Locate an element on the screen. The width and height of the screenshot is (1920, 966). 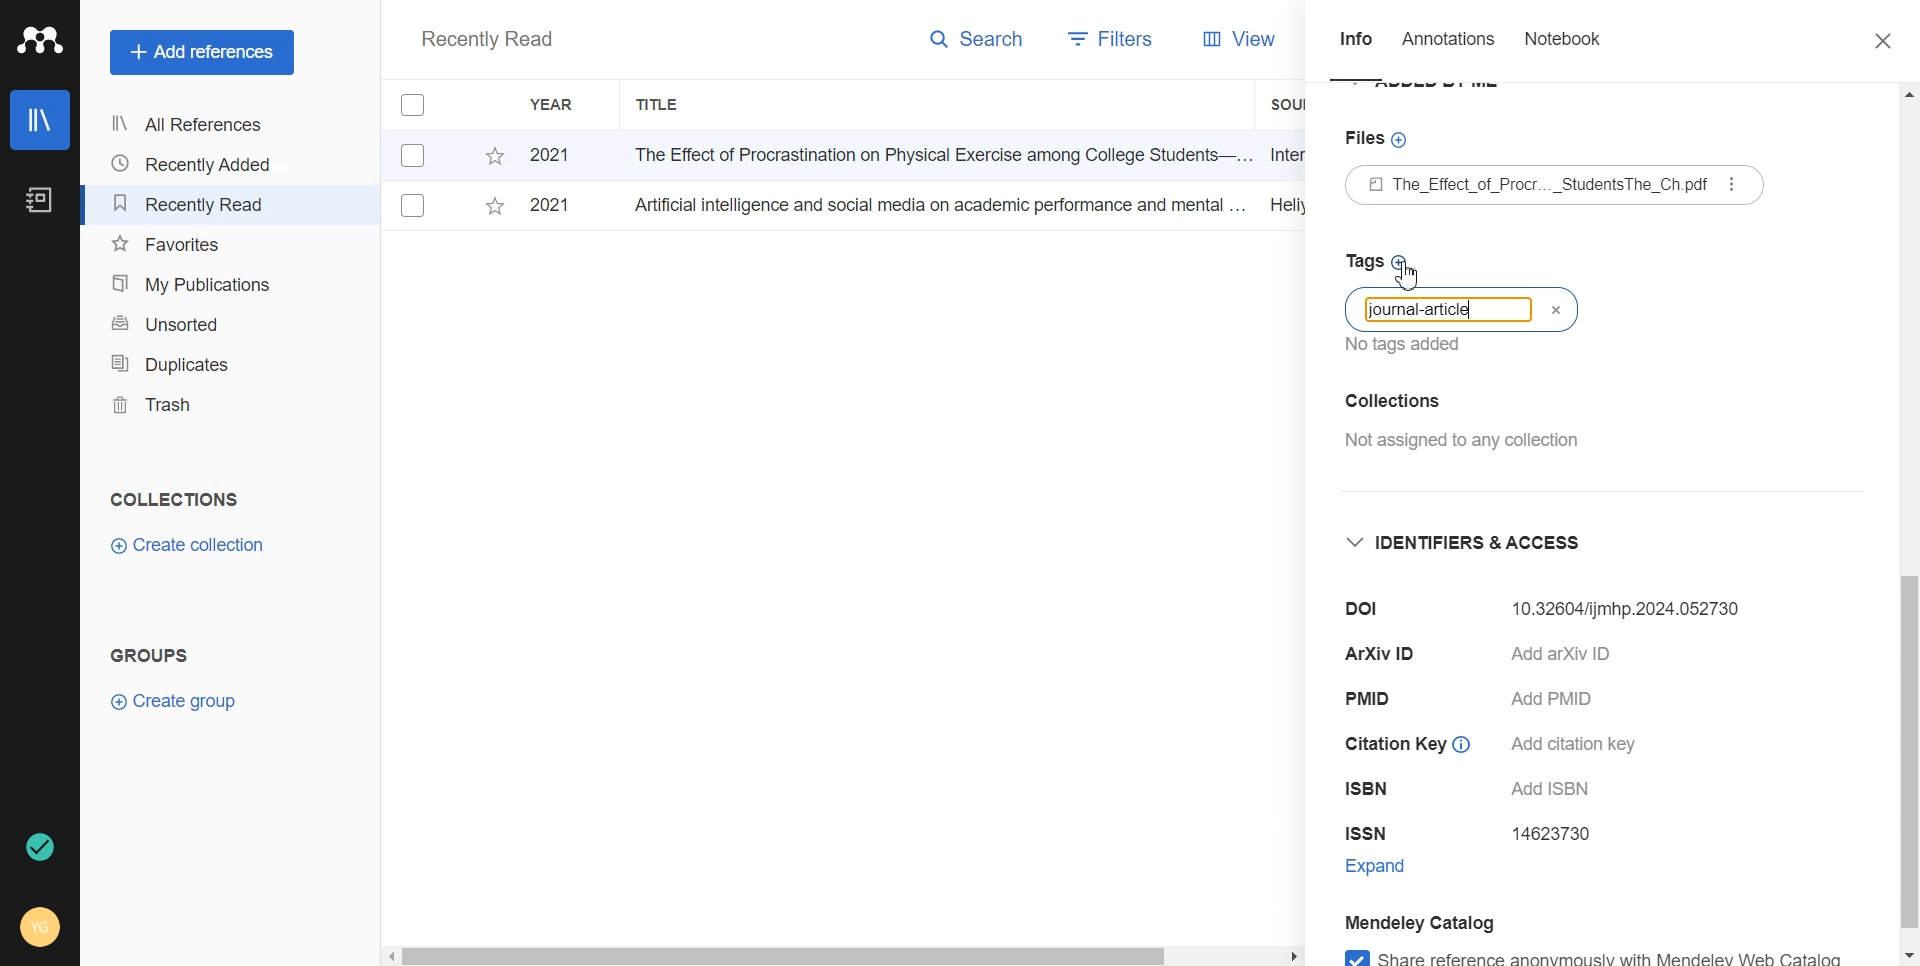
Artificial intelligence and social media on academic performance and mental ... is located at coordinates (936, 204).